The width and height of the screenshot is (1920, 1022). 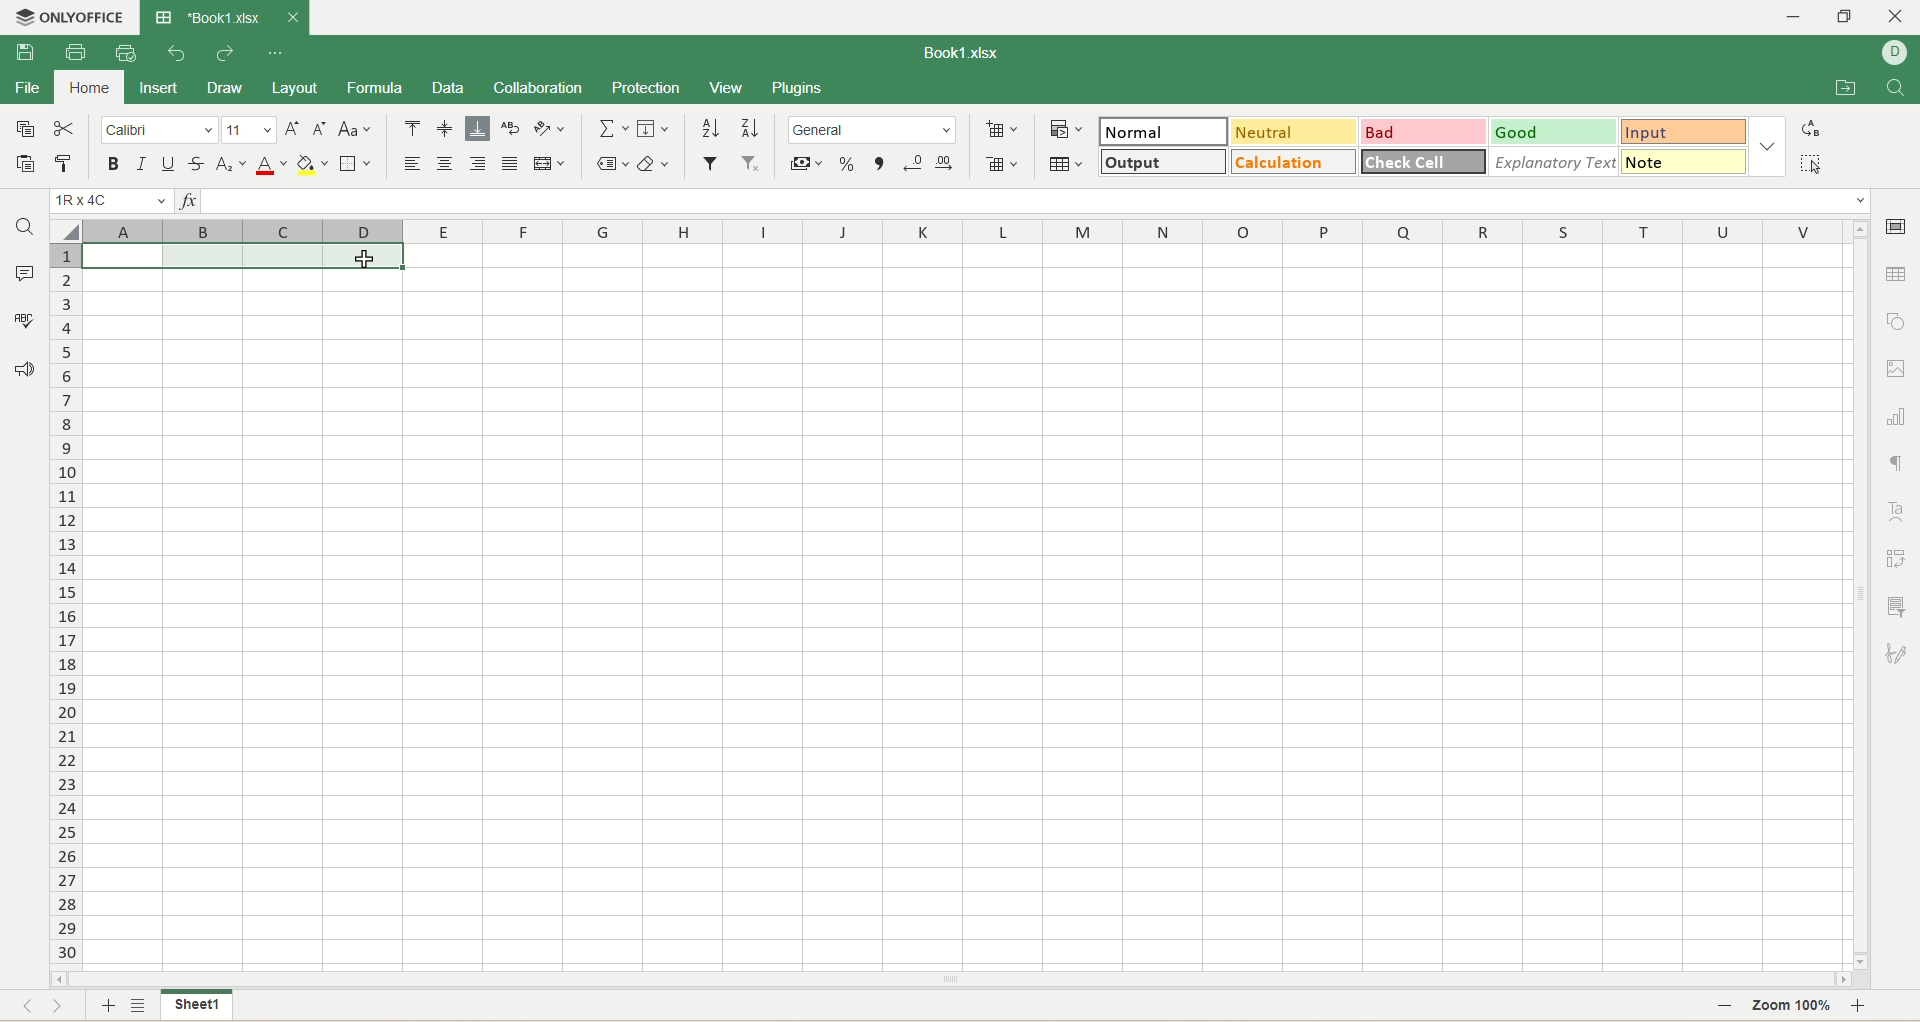 What do you see at coordinates (232, 164) in the screenshot?
I see `subscript` at bounding box center [232, 164].